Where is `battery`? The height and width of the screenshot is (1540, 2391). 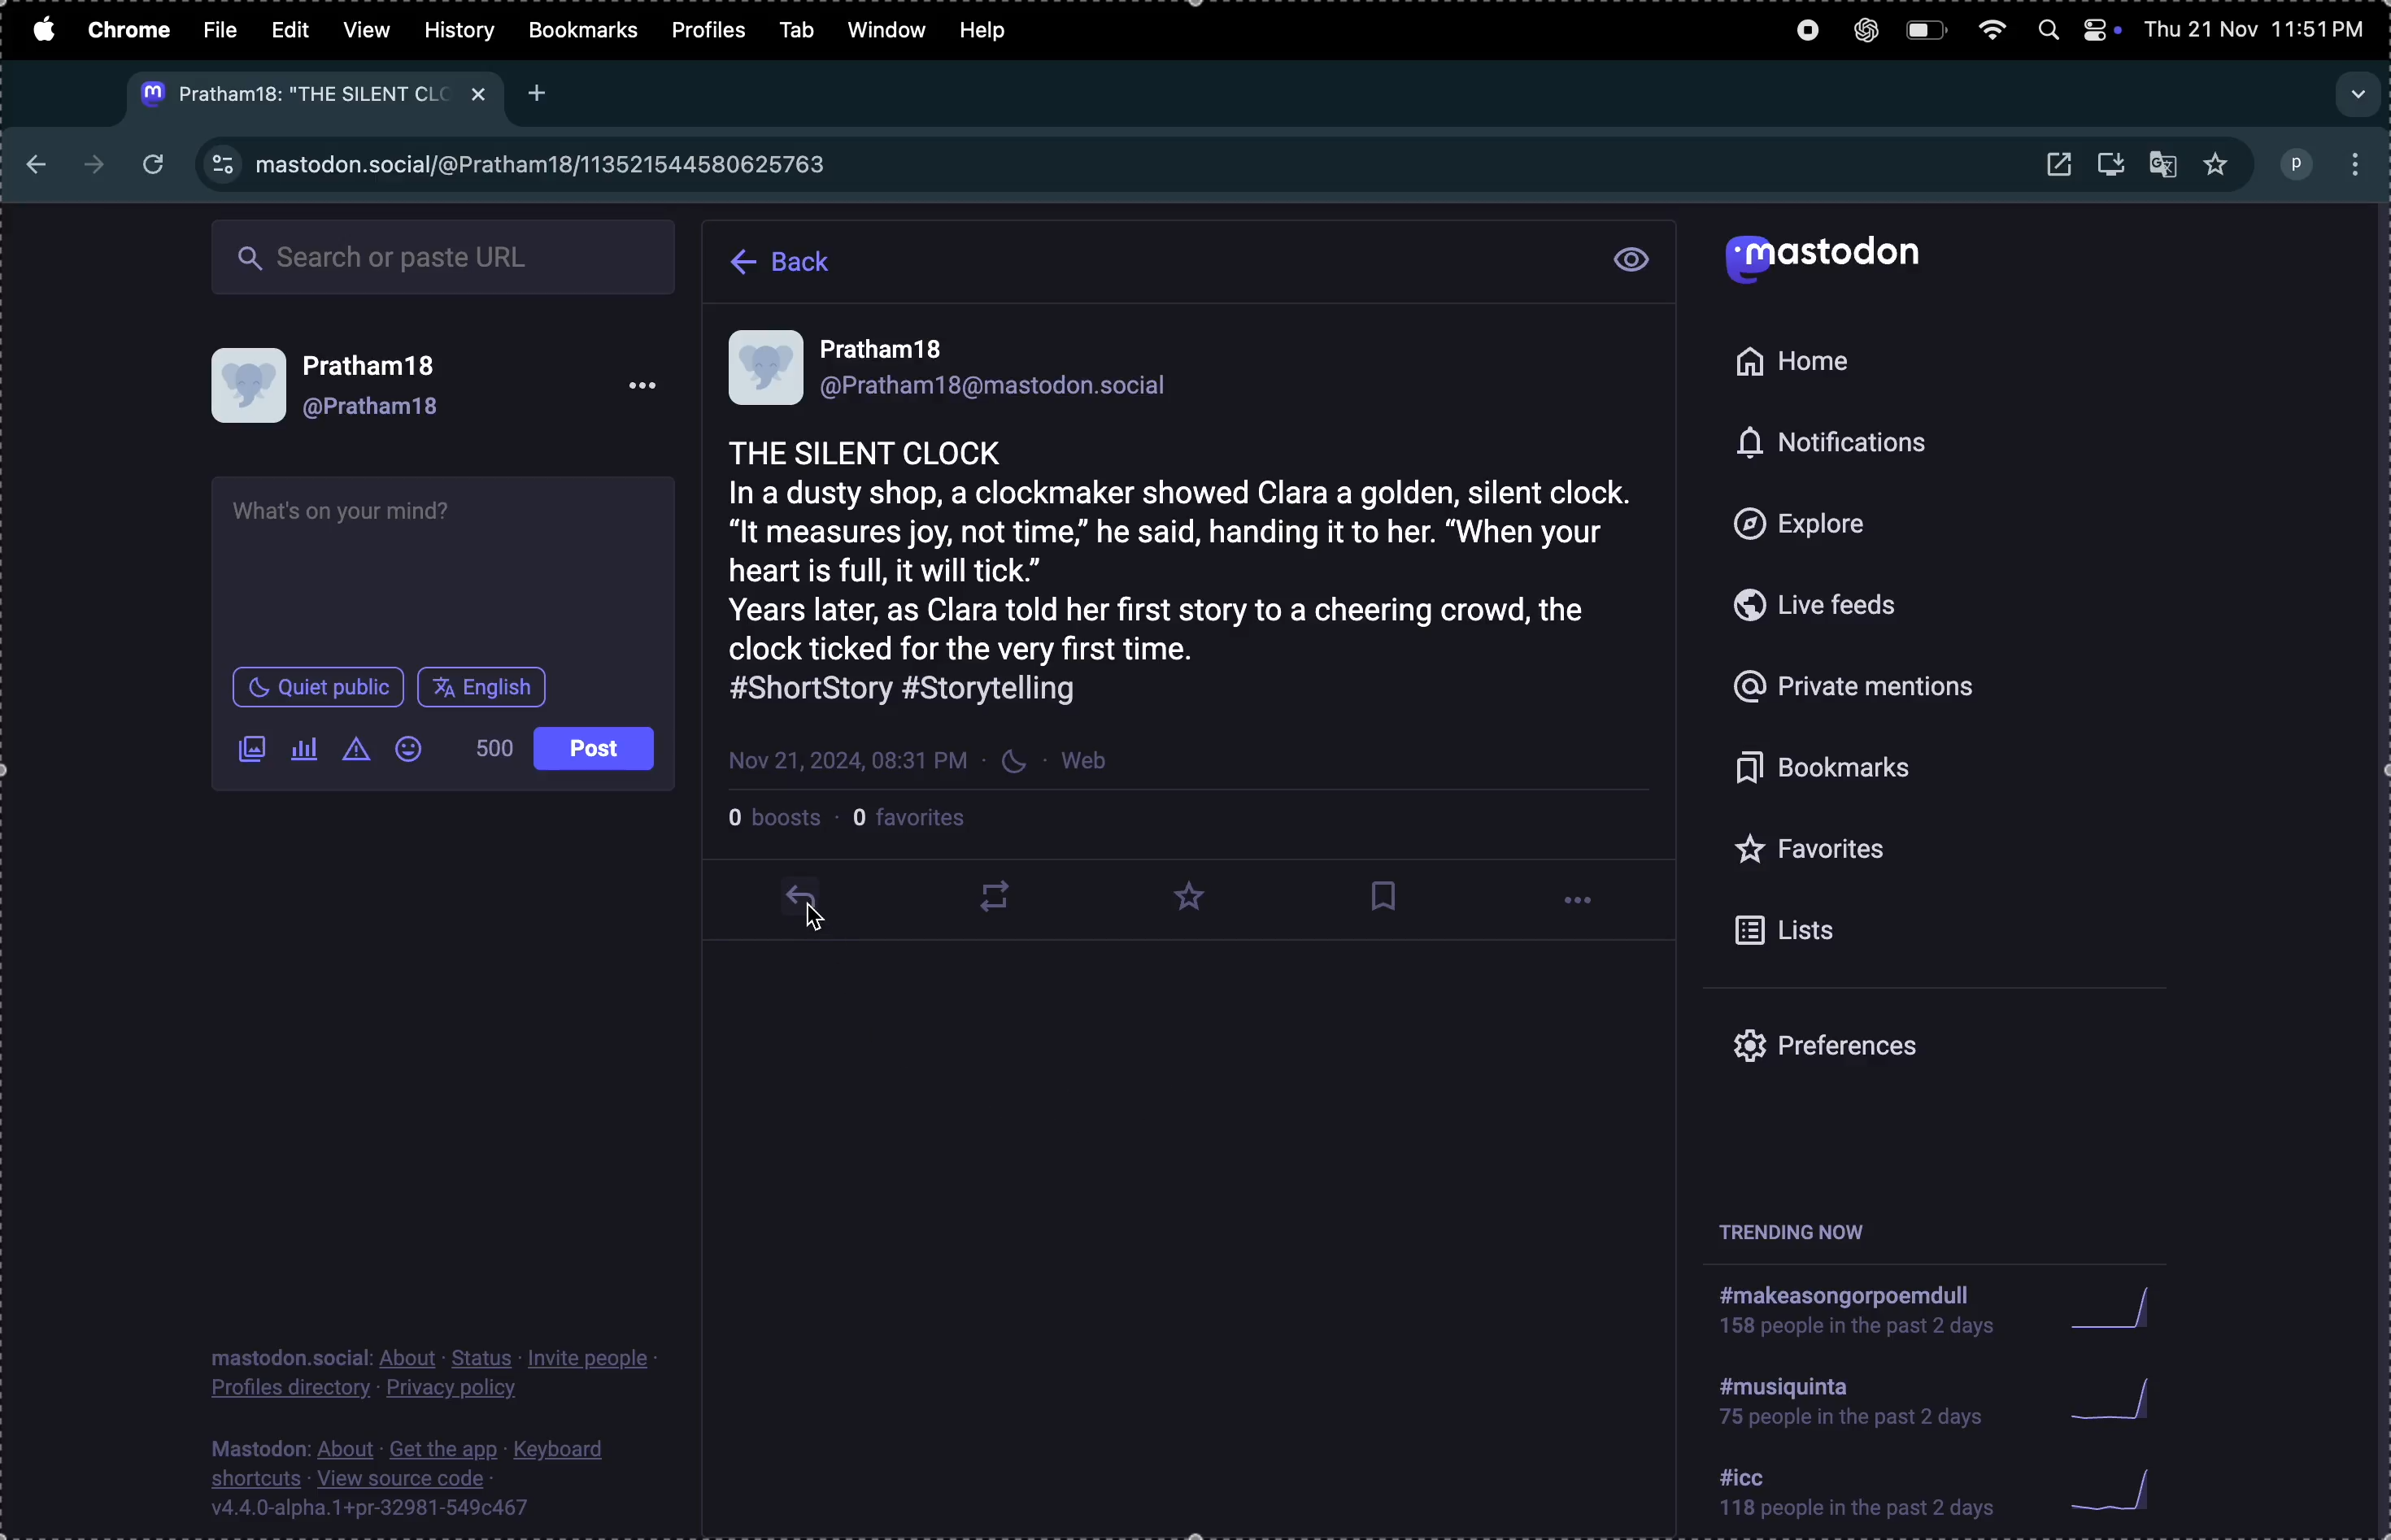
battery is located at coordinates (1930, 31).